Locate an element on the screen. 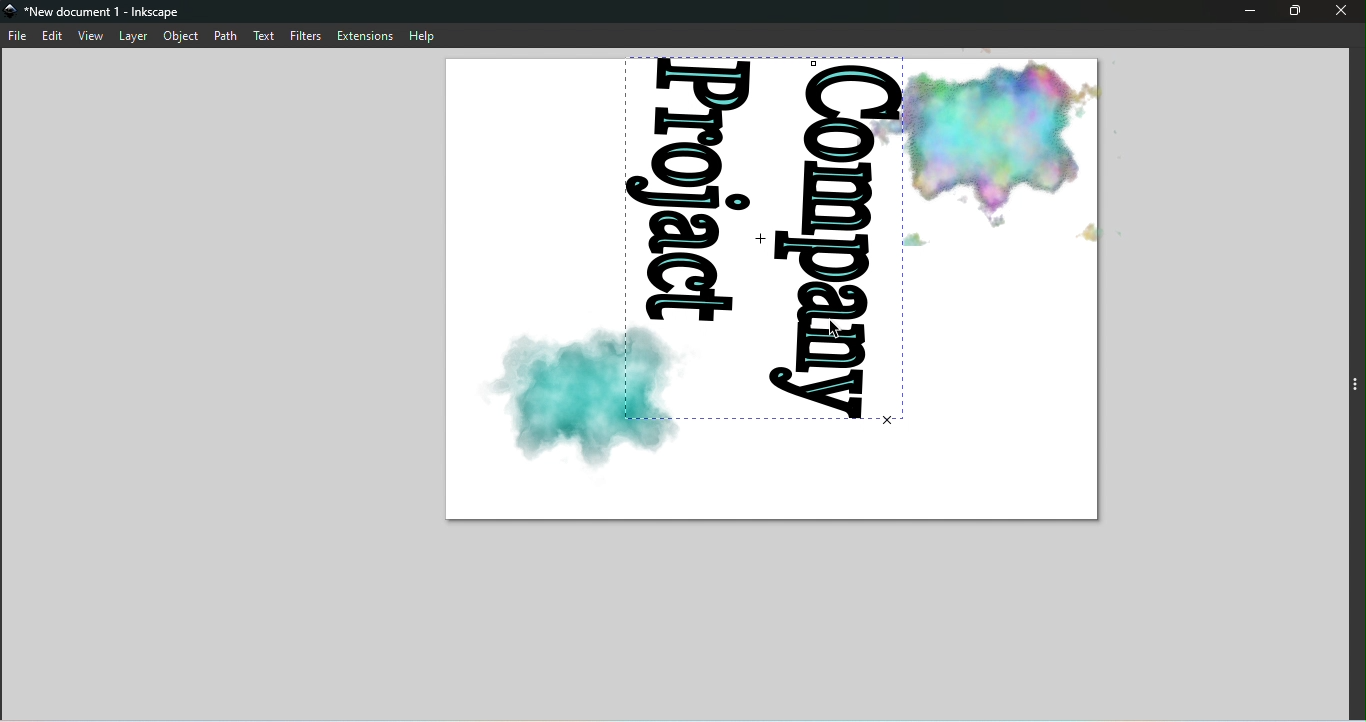 This screenshot has width=1366, height=722. View is located at coordinates (91, 35).